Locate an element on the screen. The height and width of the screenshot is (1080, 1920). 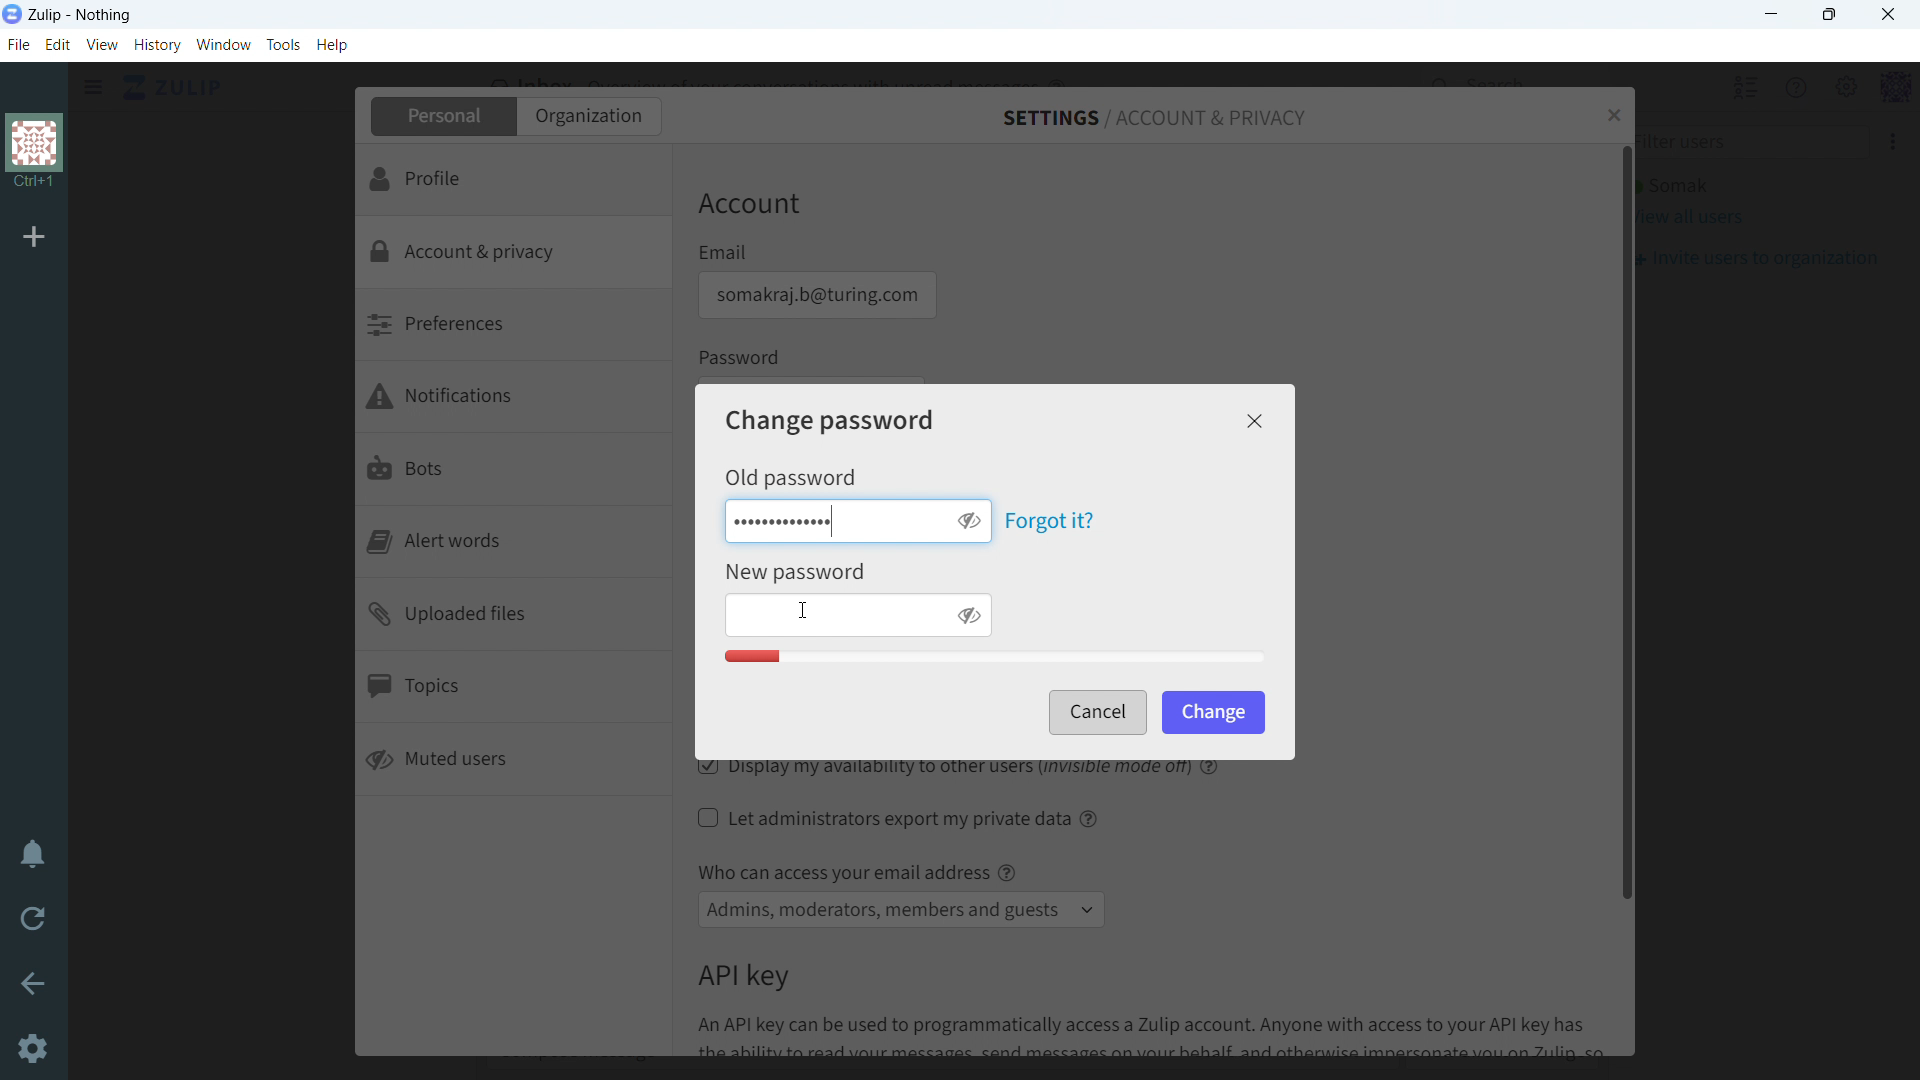
email is located at coordinates (815, 295).